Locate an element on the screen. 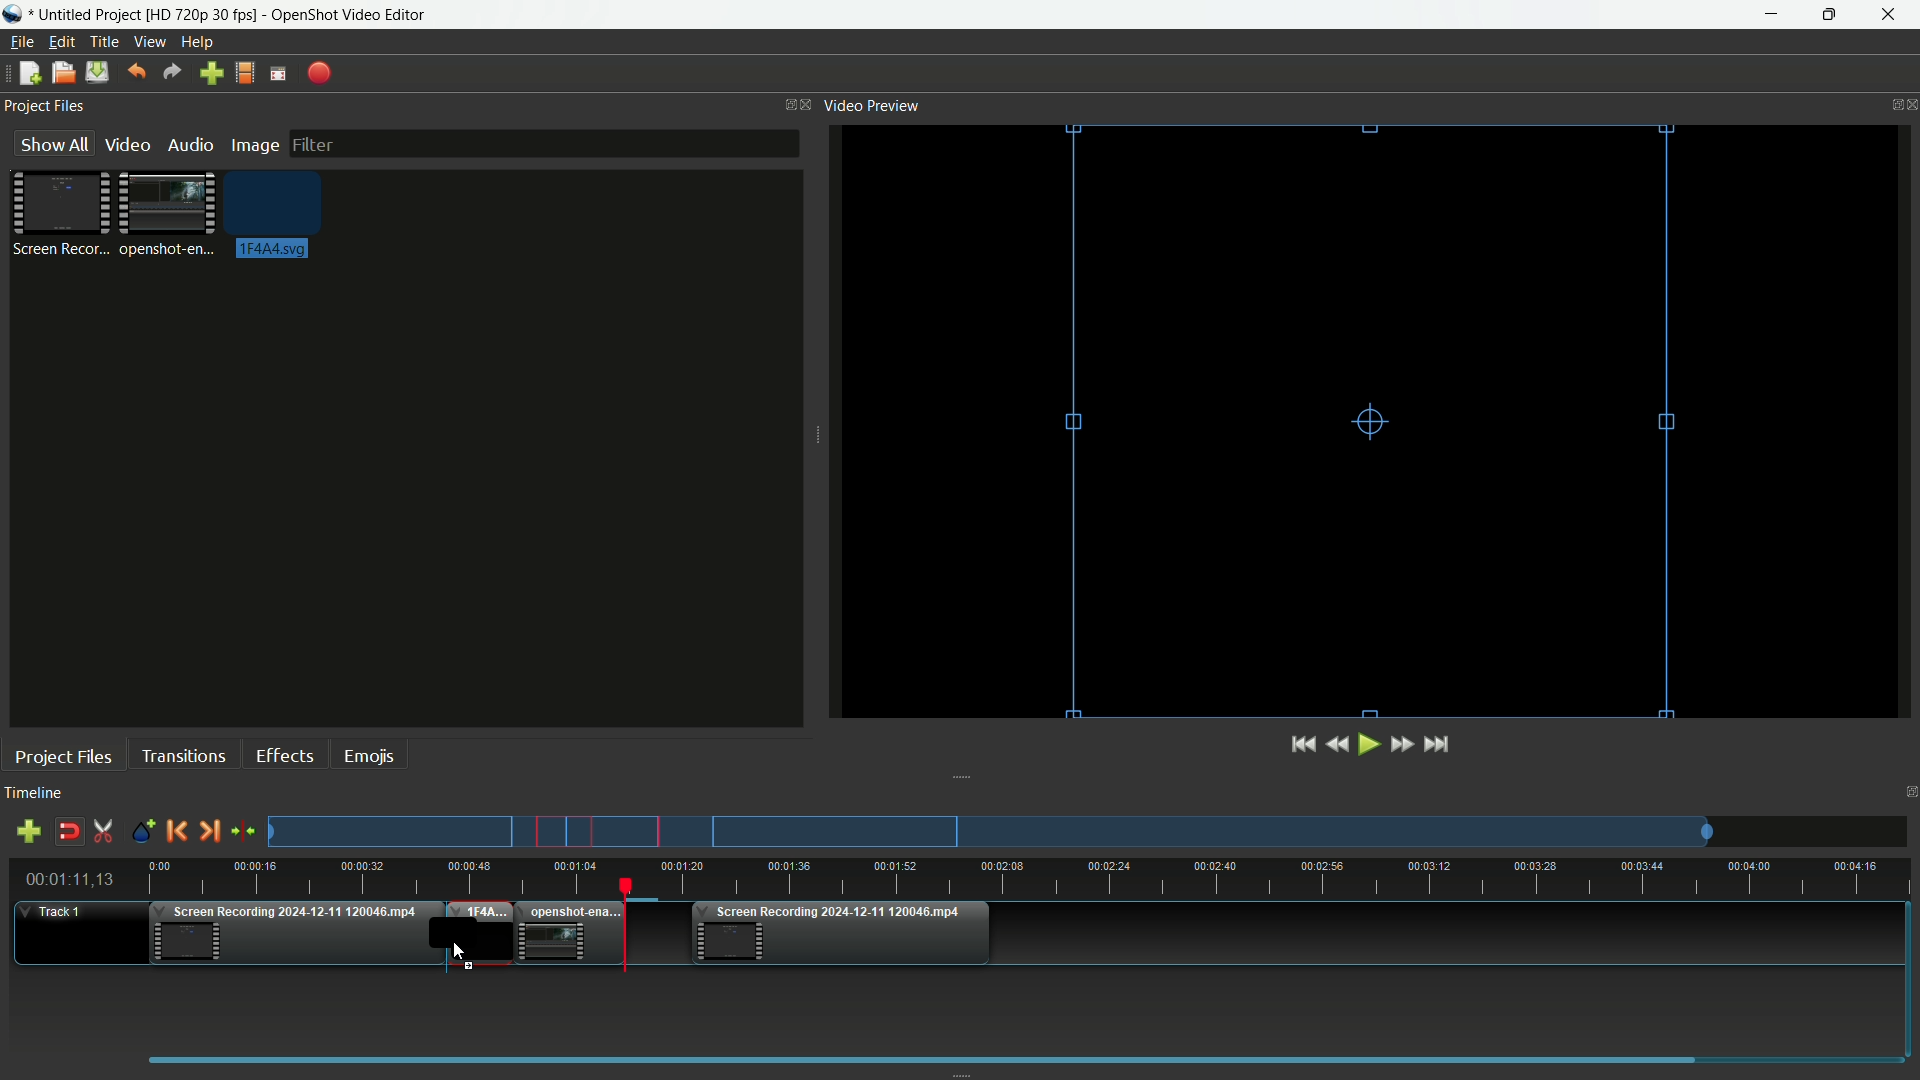 Image resolution: width=1920 pixels, height=1080 pixels. Project file 2 is located at coordinates (164, 212).